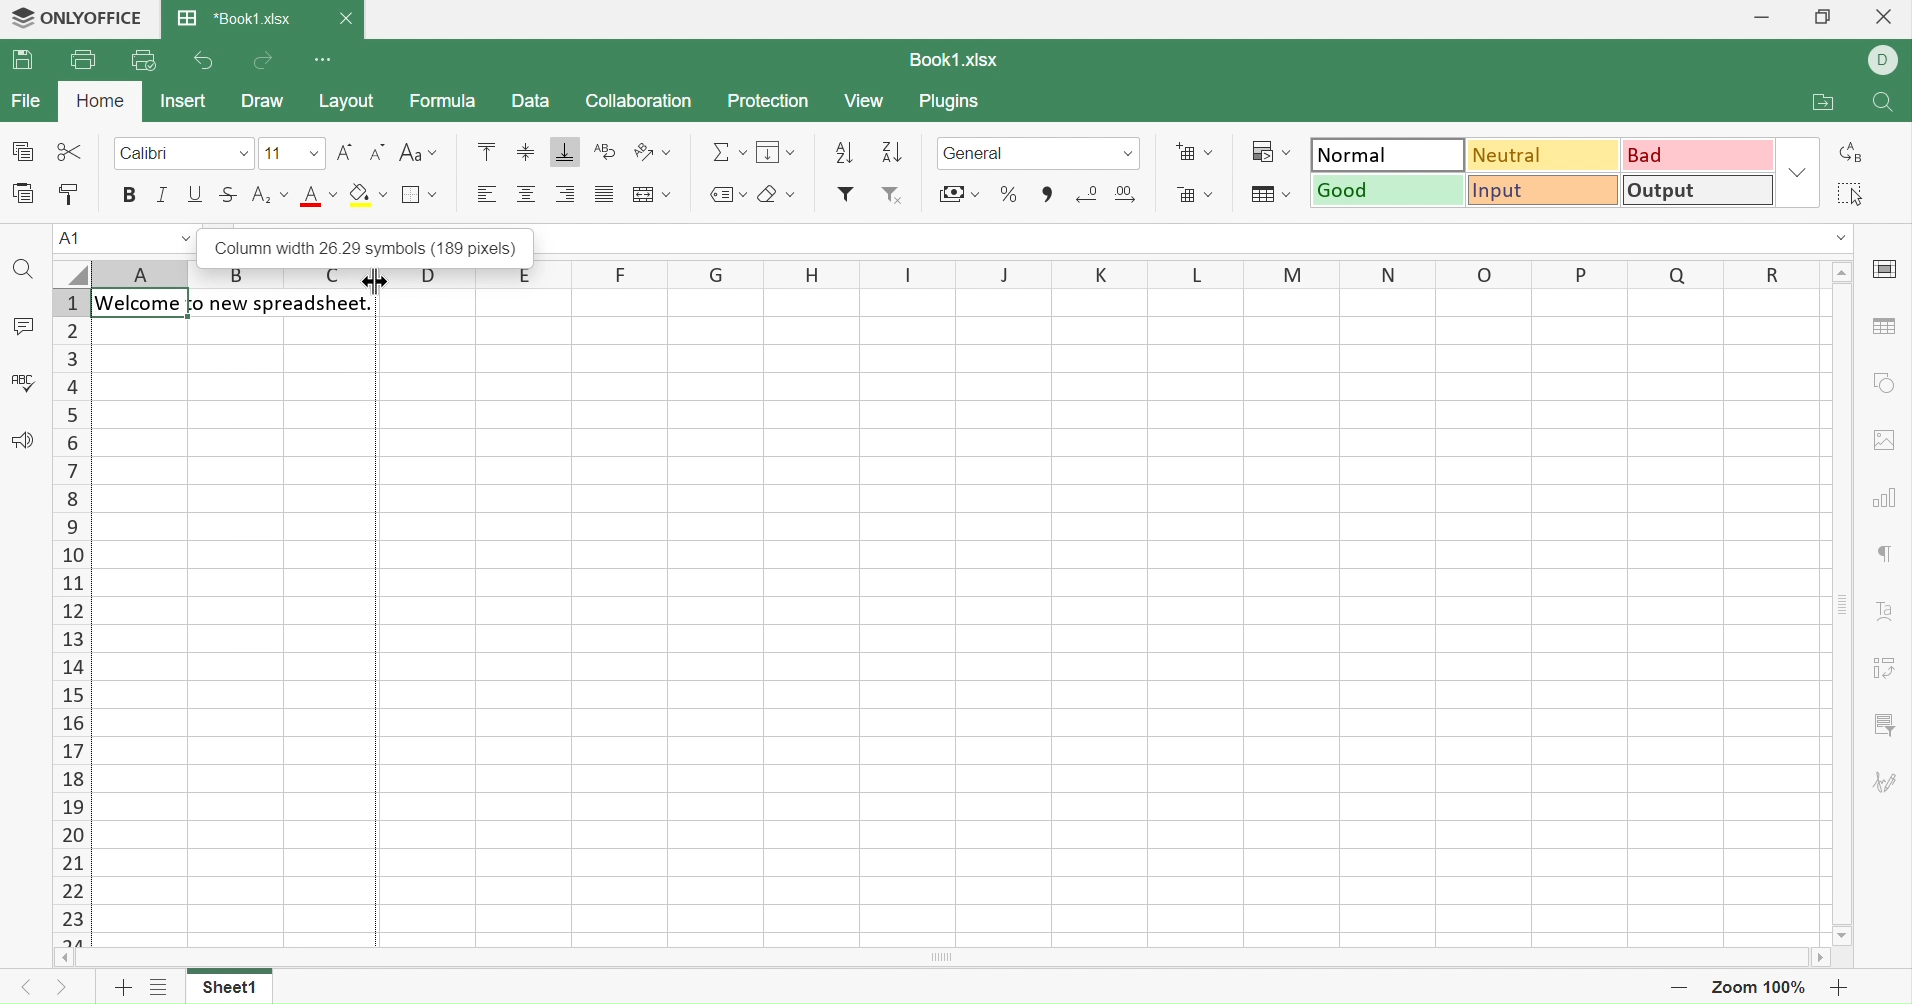  Describe the element at coordinates (1880, 20) in the screenshot. I see `Close` at that location.